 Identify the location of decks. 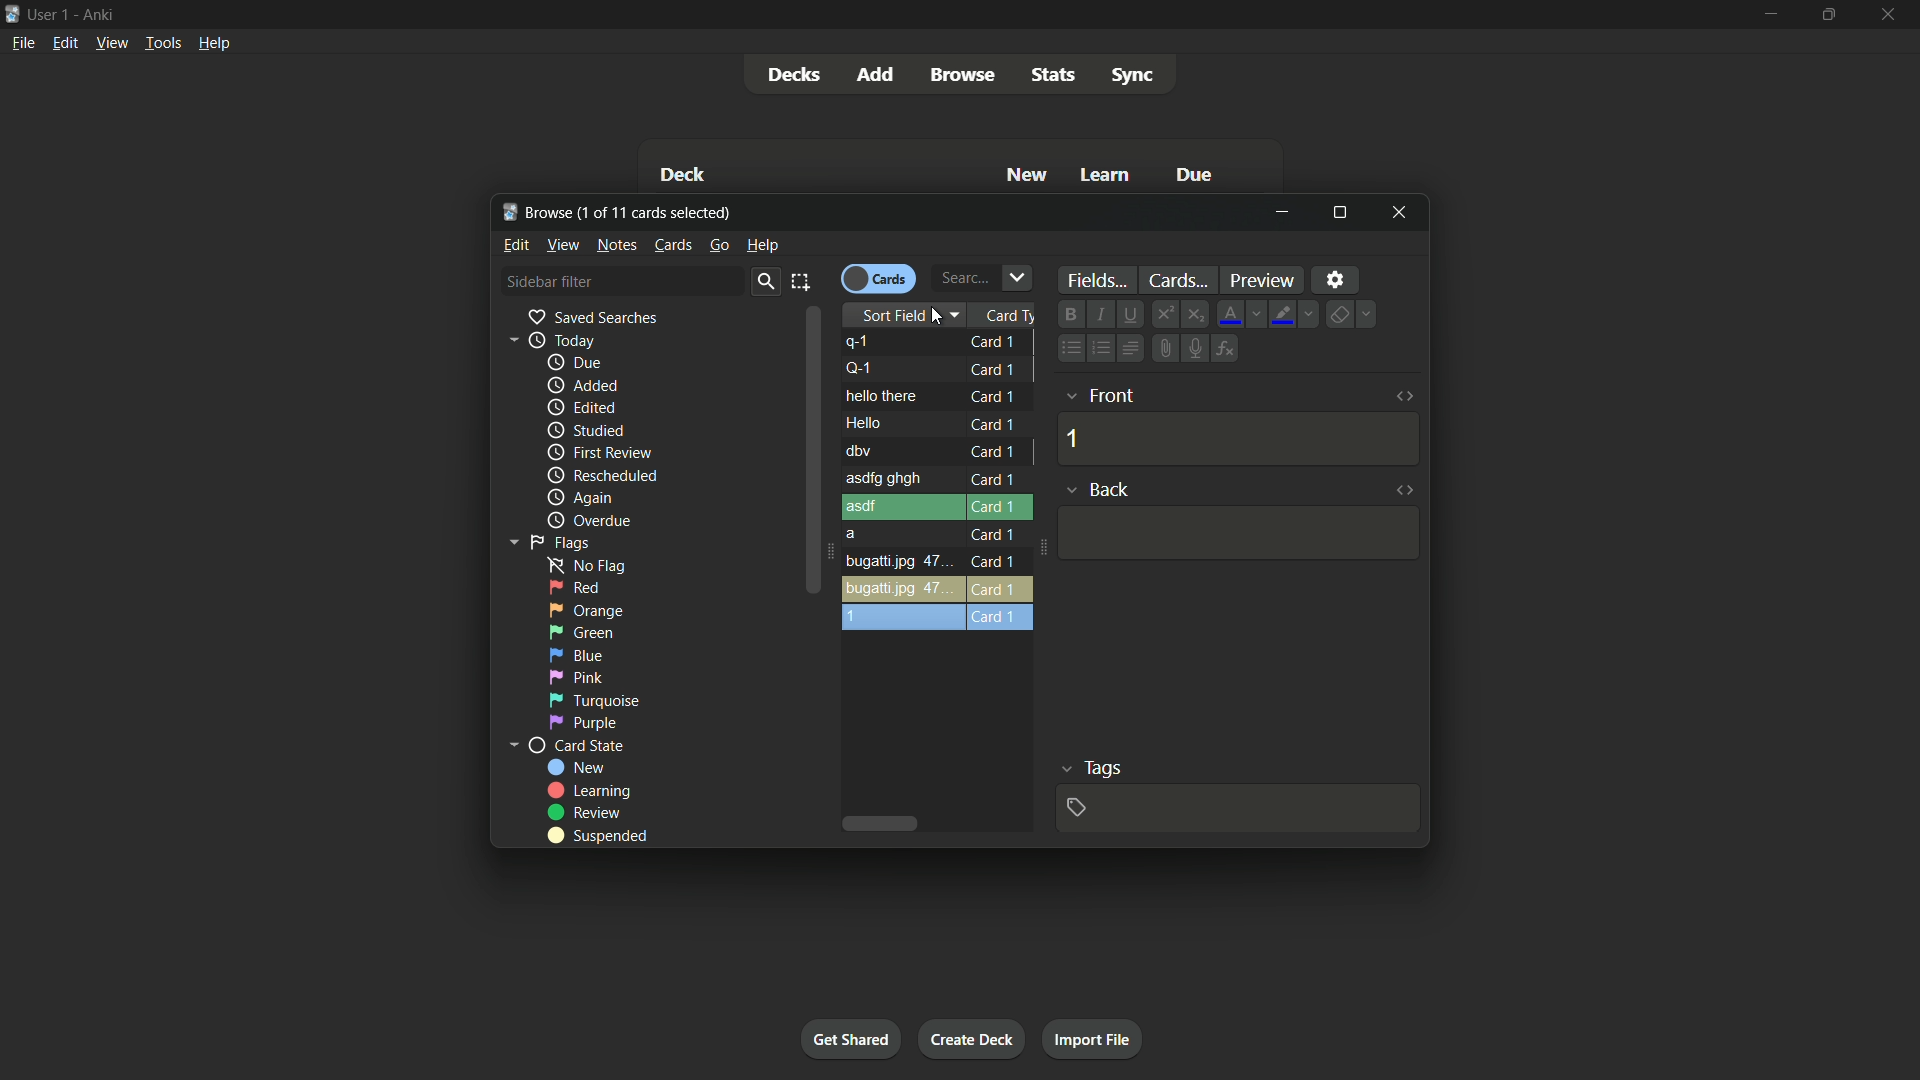
(800, 73).